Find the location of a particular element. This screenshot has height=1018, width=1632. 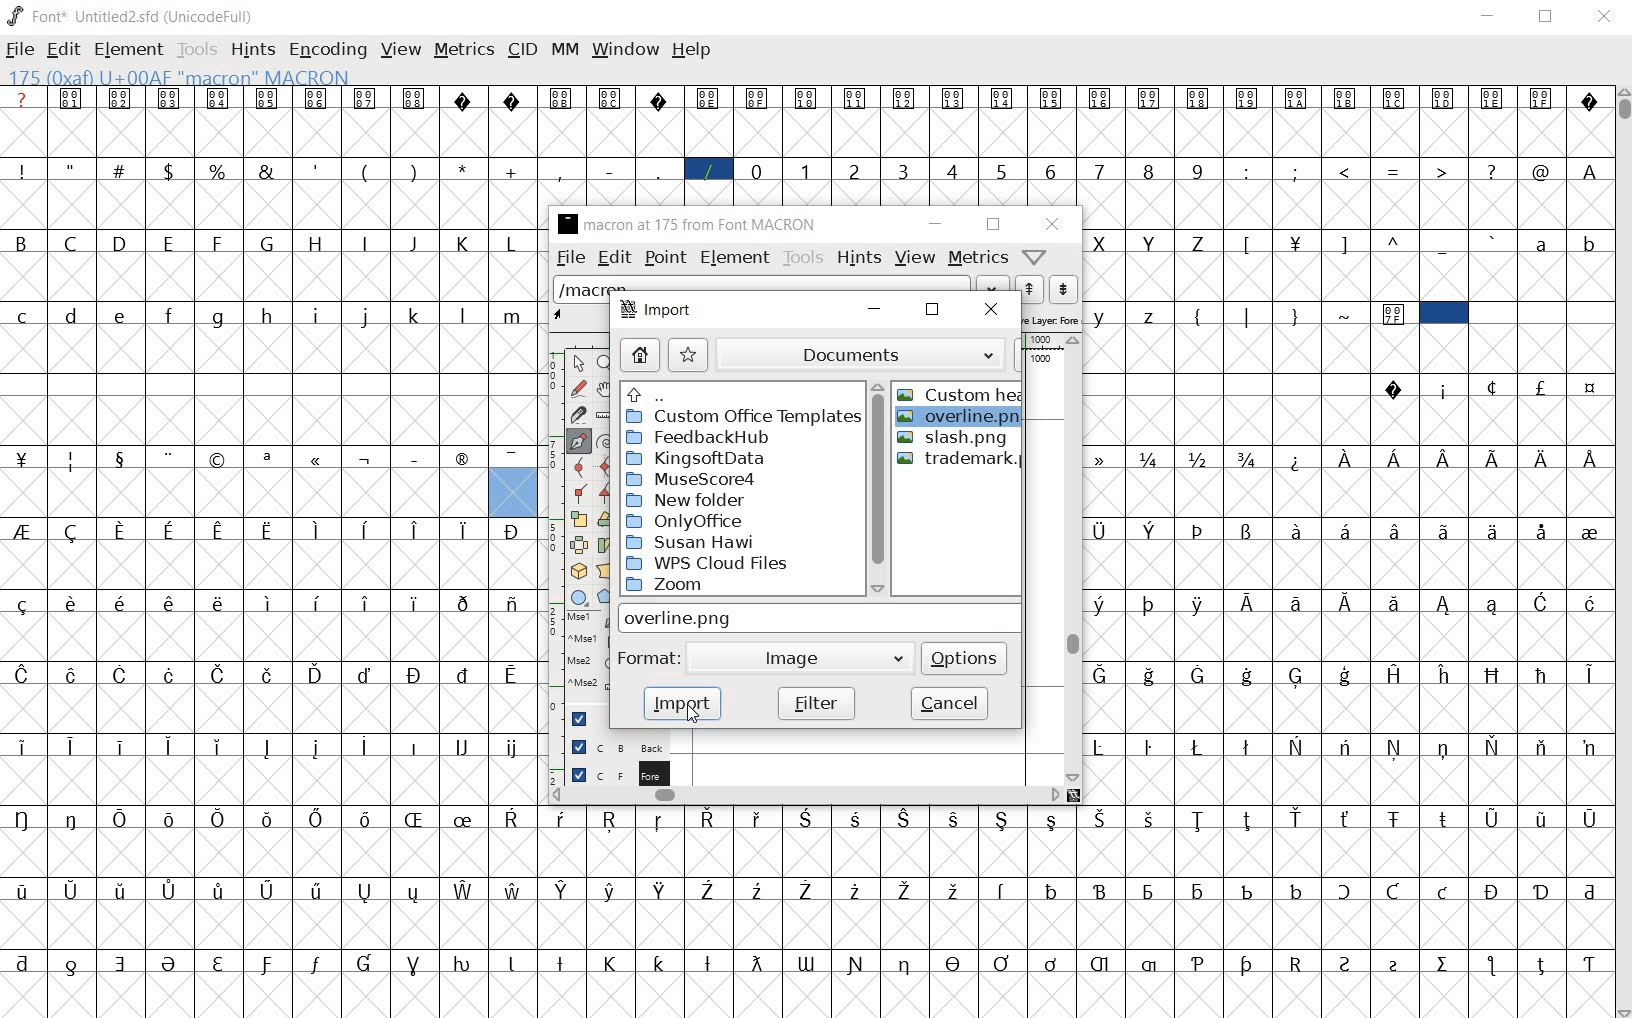

directories is located at coordinates (739, 393).